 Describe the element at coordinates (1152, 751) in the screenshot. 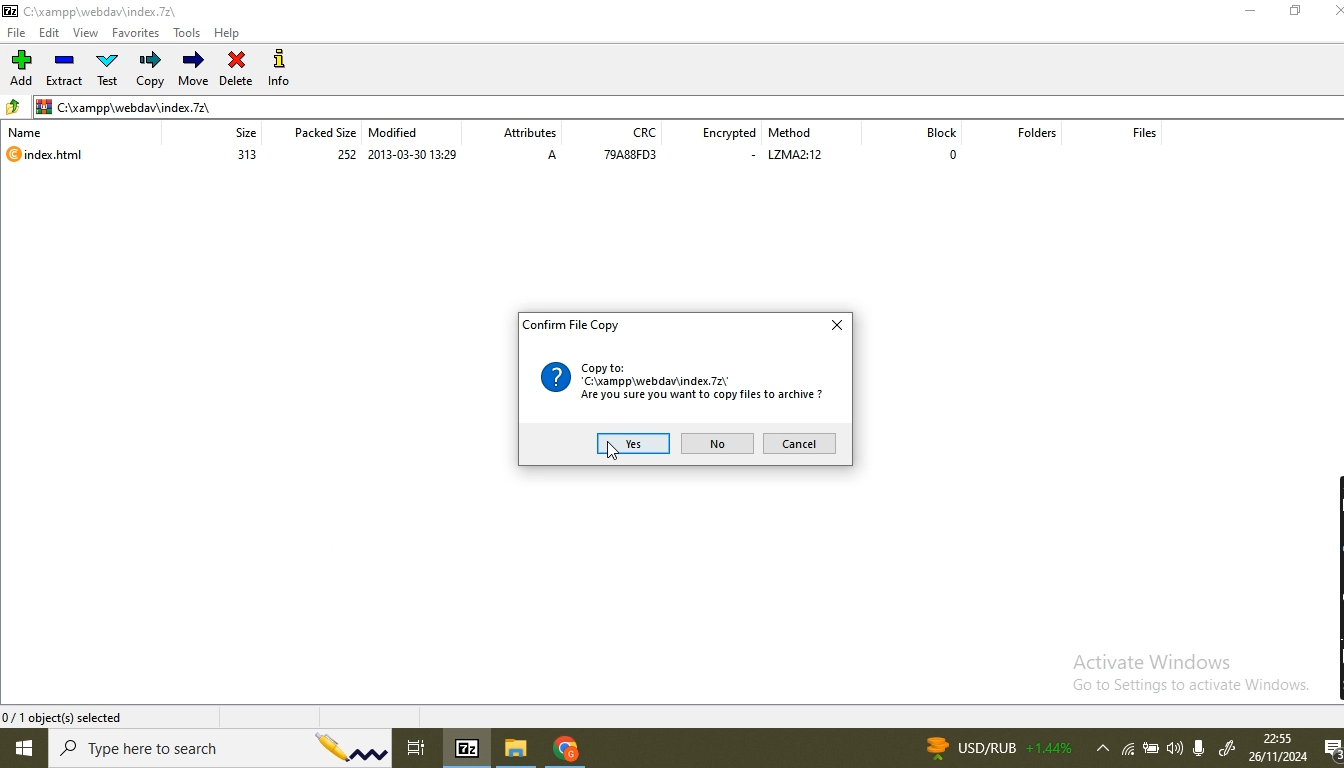

I see `battery` at that location.